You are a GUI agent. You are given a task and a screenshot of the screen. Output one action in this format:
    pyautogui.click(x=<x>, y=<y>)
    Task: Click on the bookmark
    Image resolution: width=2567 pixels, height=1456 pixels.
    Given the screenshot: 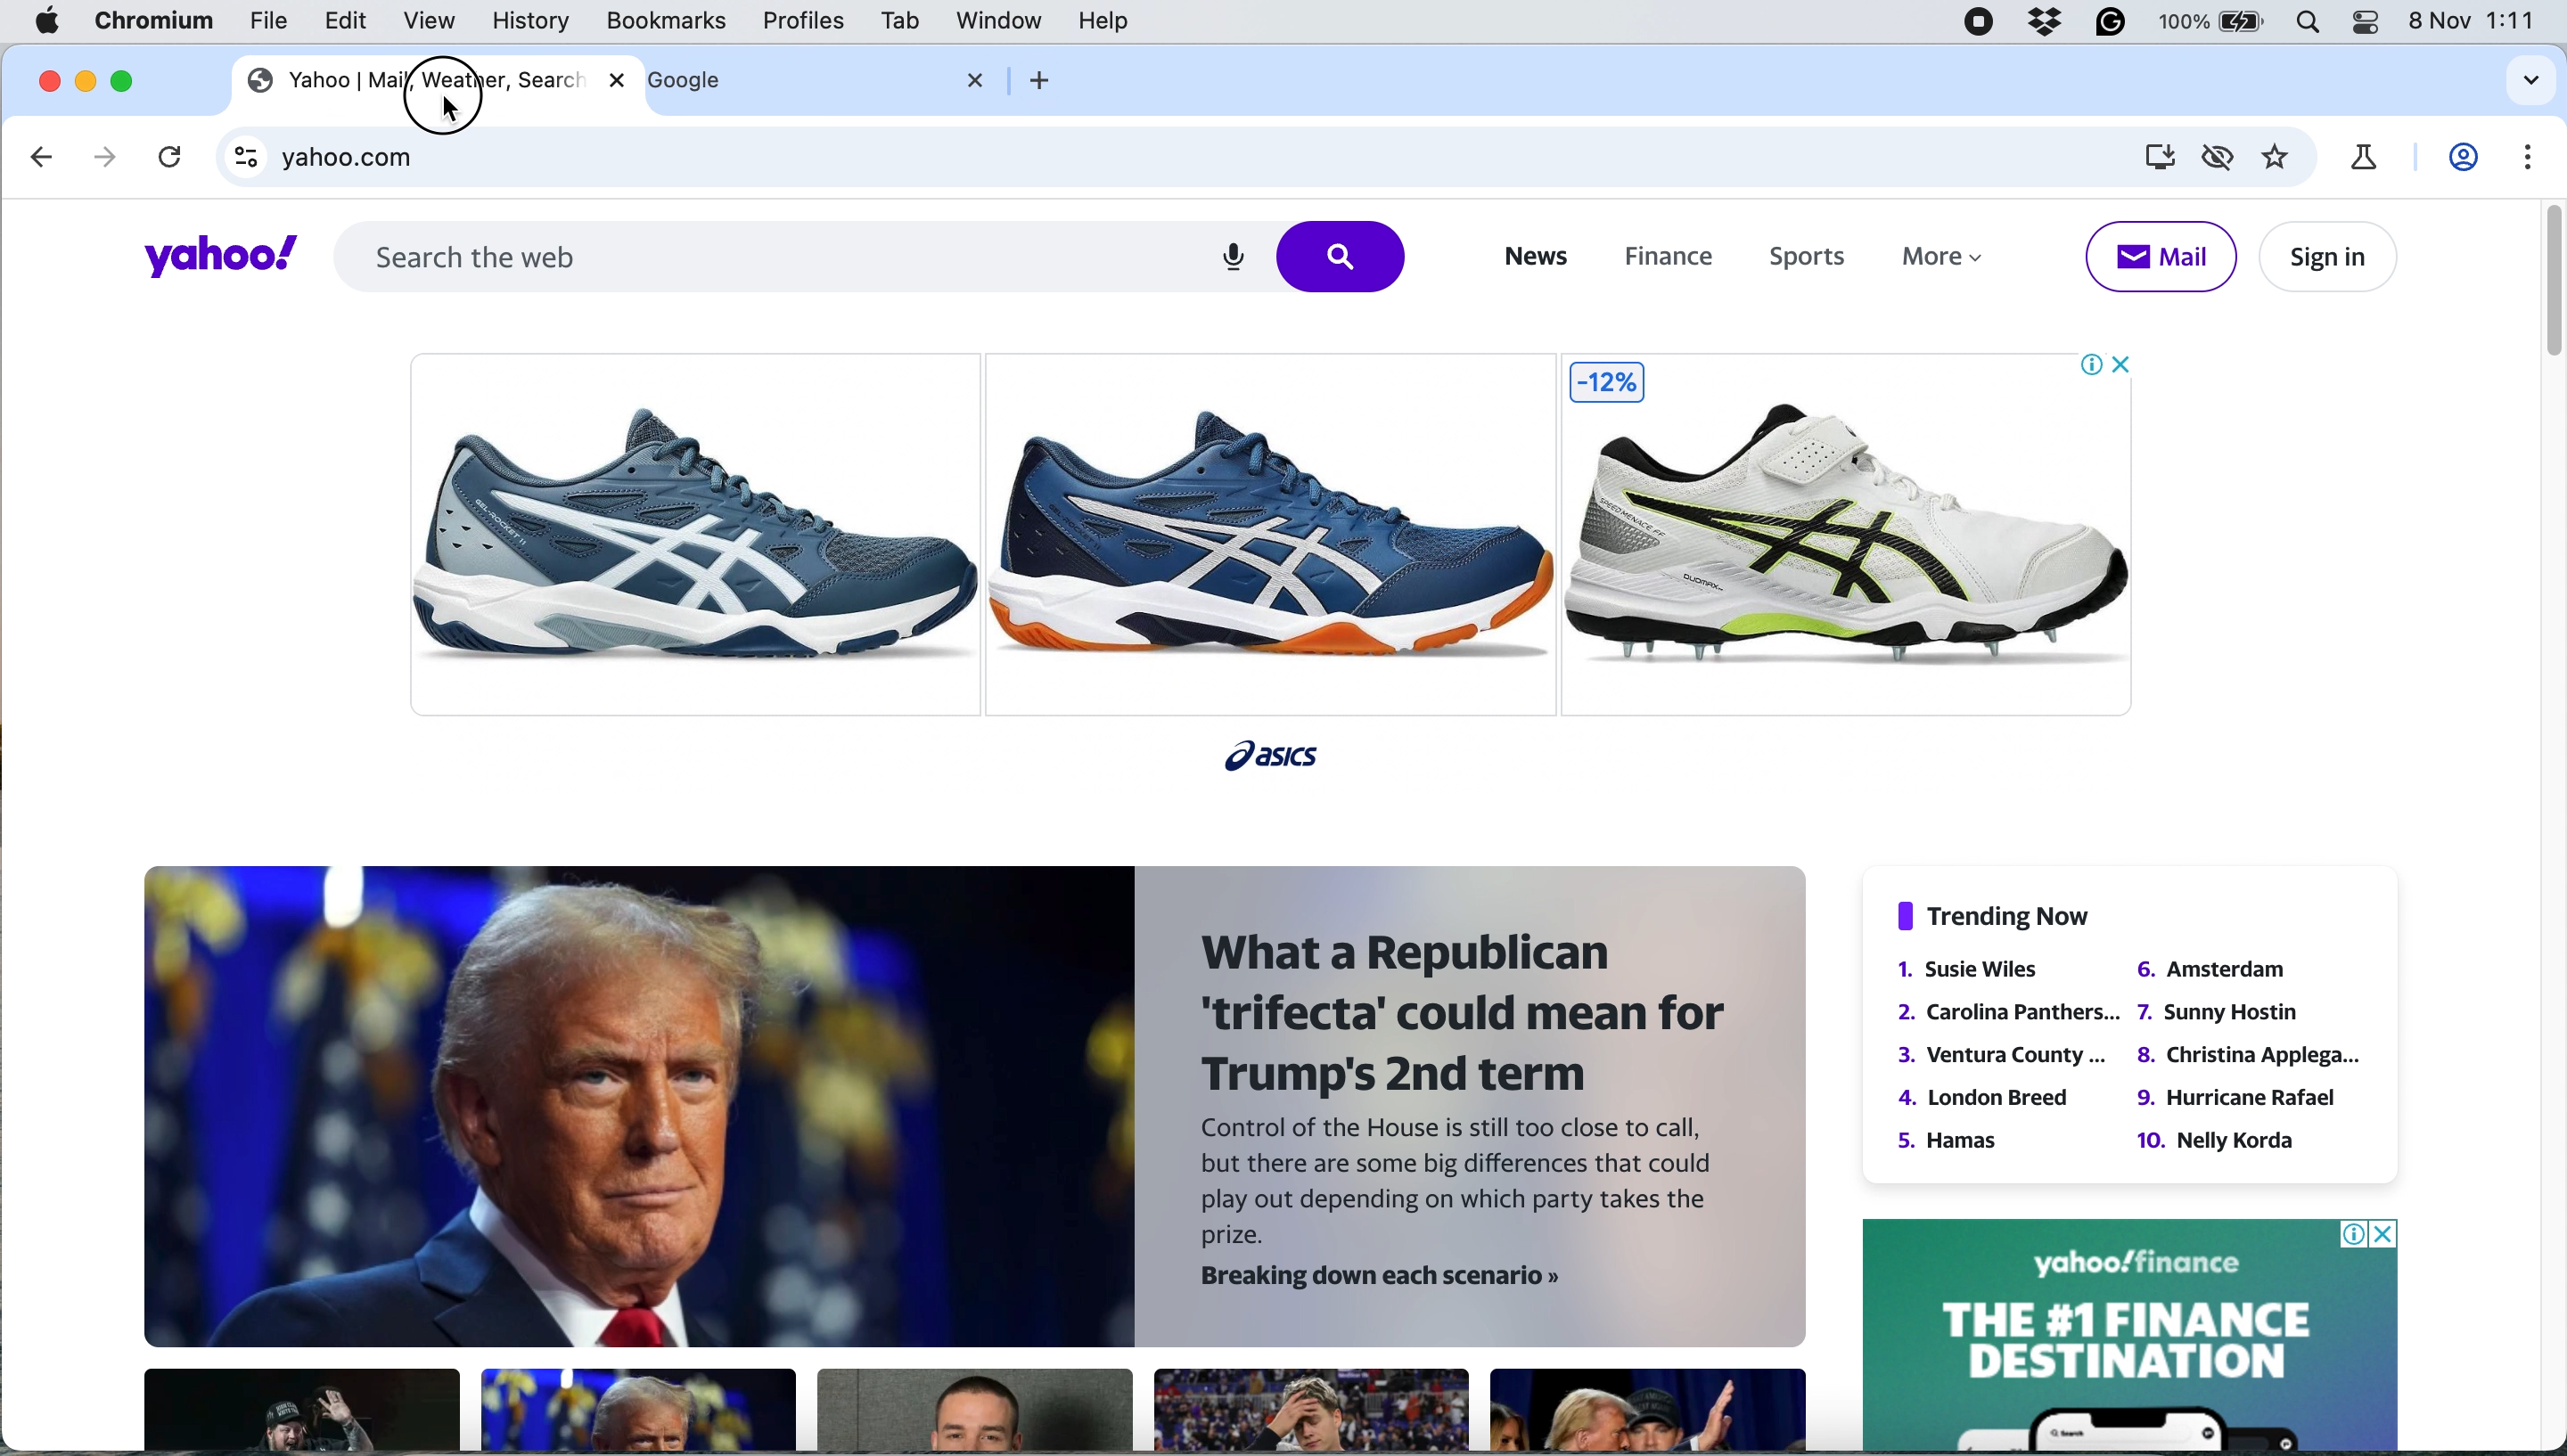 What is the action you would take?
    pyautogui.click(x=2278, y=158)
    